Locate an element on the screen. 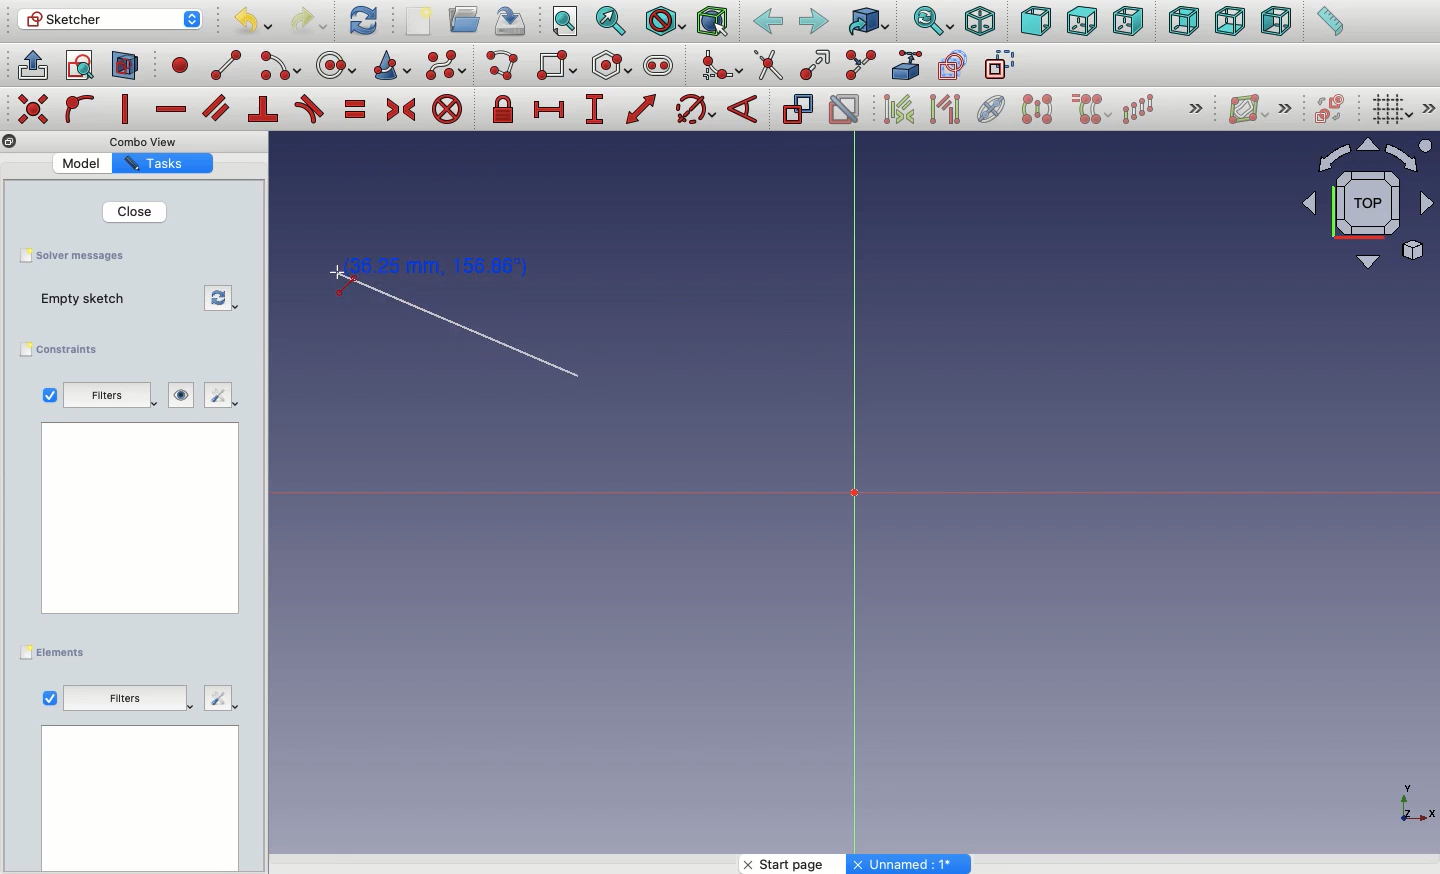  Empty sketch is located at coordinates (88, 298).